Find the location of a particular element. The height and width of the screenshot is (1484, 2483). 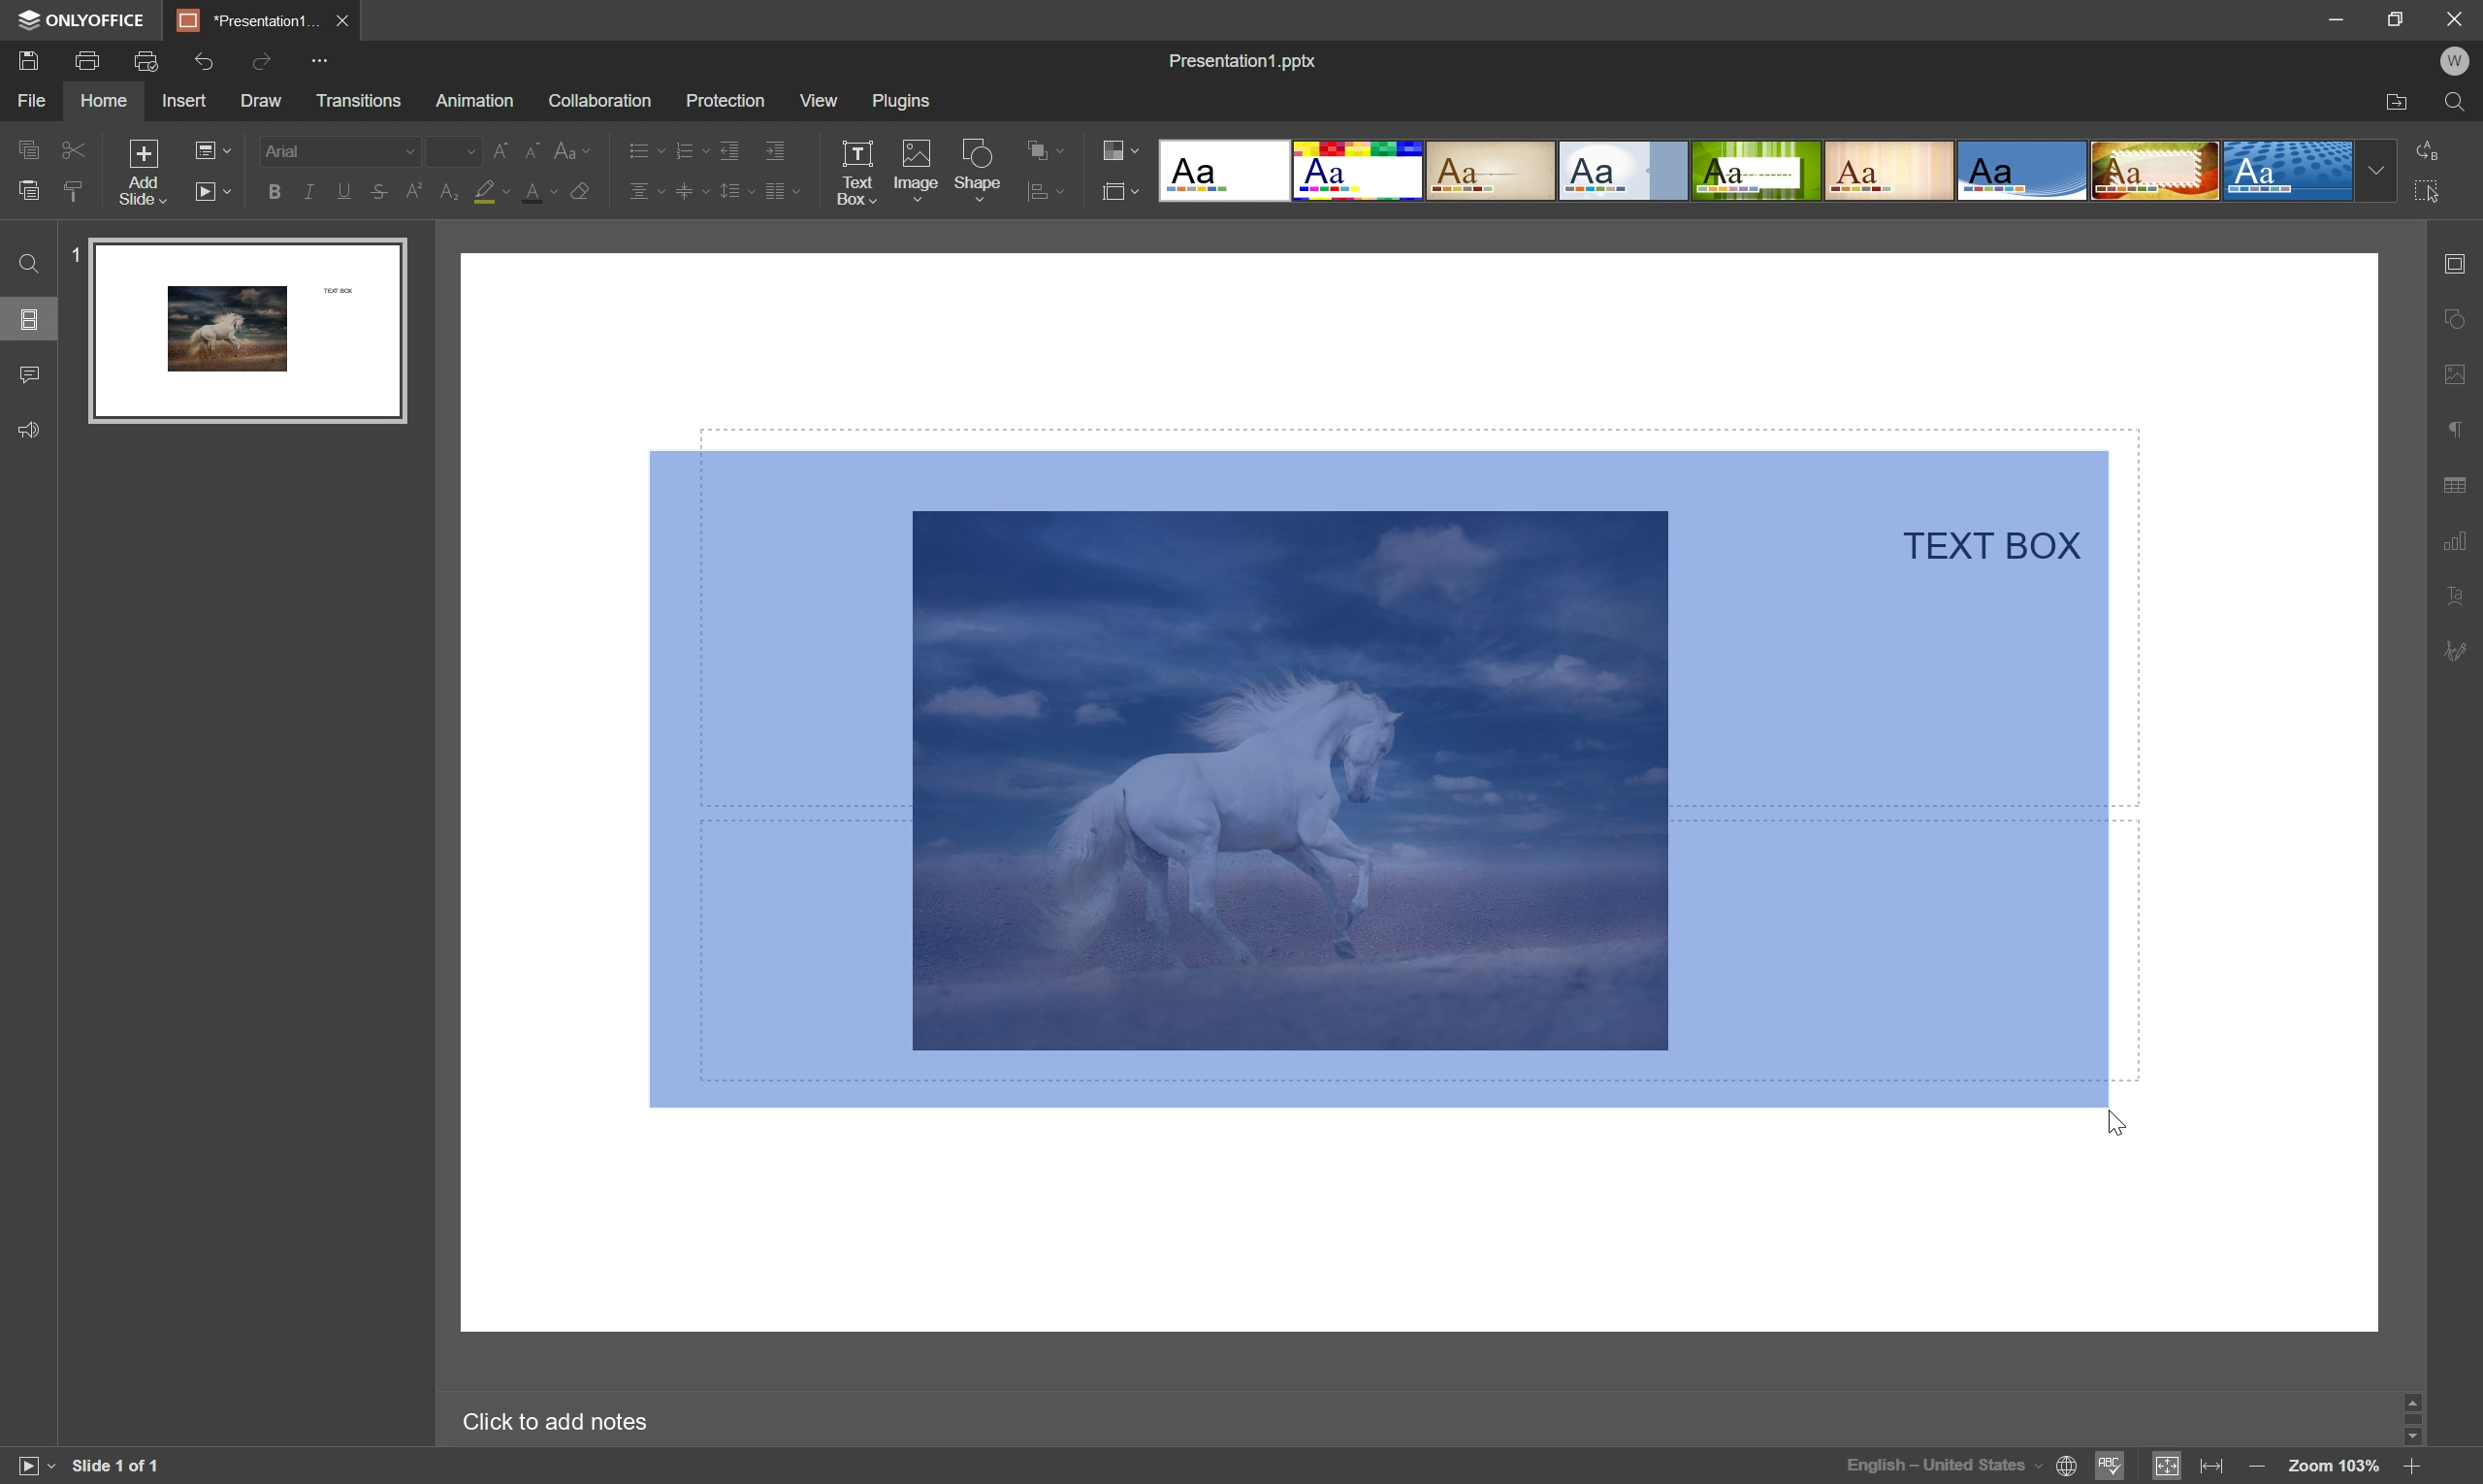

arrange shape is located at coordinates (1046, 193).